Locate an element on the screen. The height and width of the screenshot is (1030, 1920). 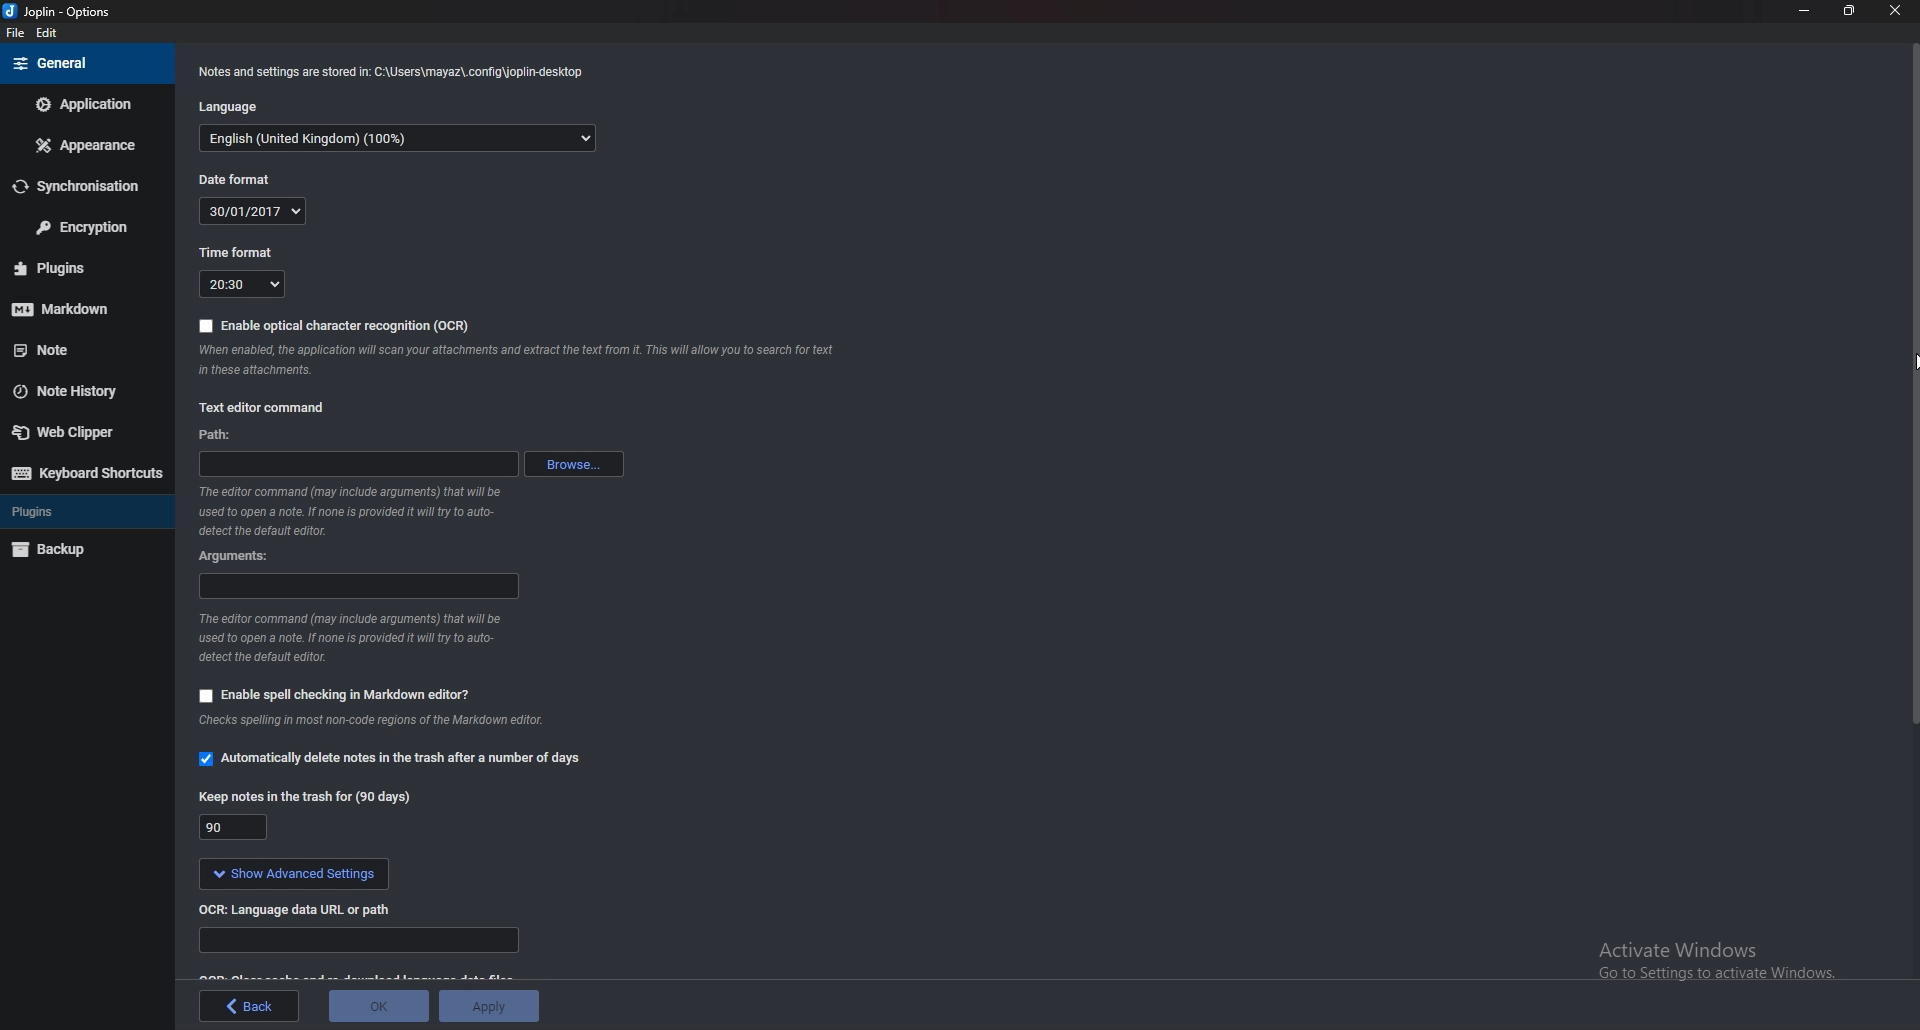
20:30 is located at coordinates (242, 284).